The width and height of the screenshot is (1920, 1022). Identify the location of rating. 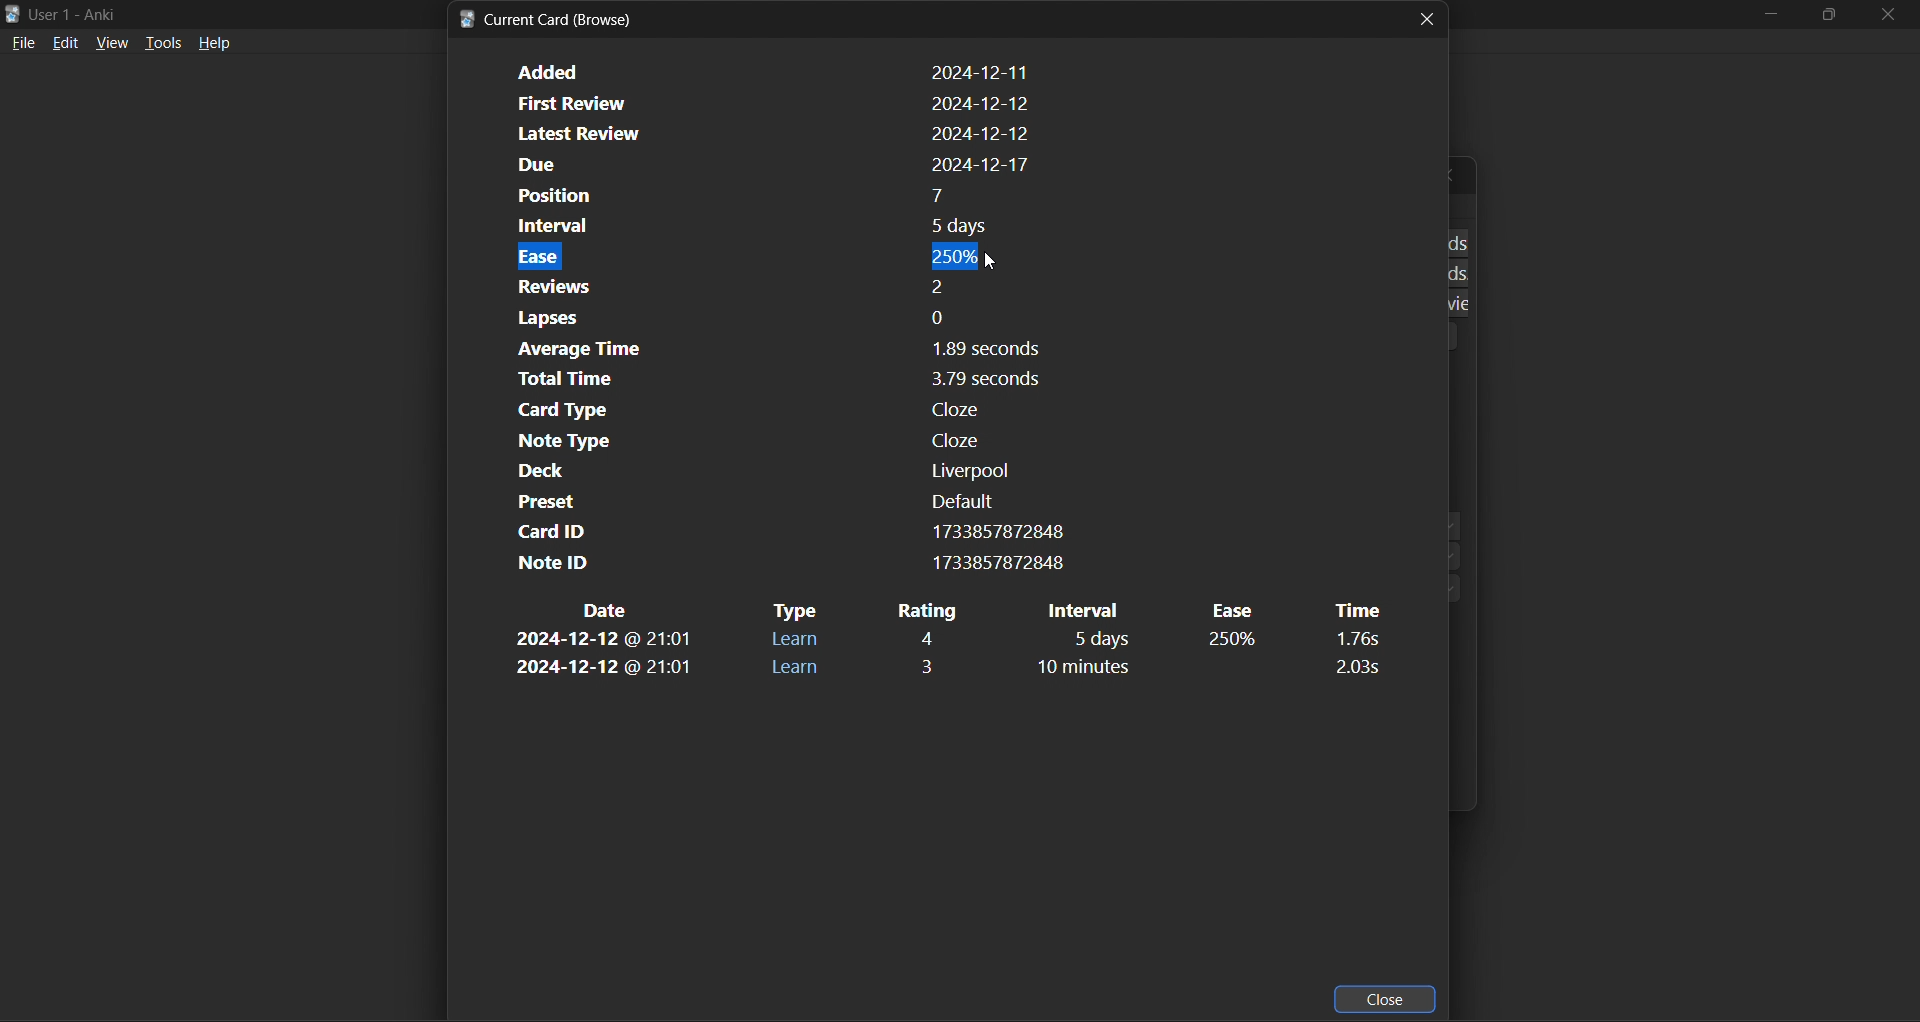
(930, 638).